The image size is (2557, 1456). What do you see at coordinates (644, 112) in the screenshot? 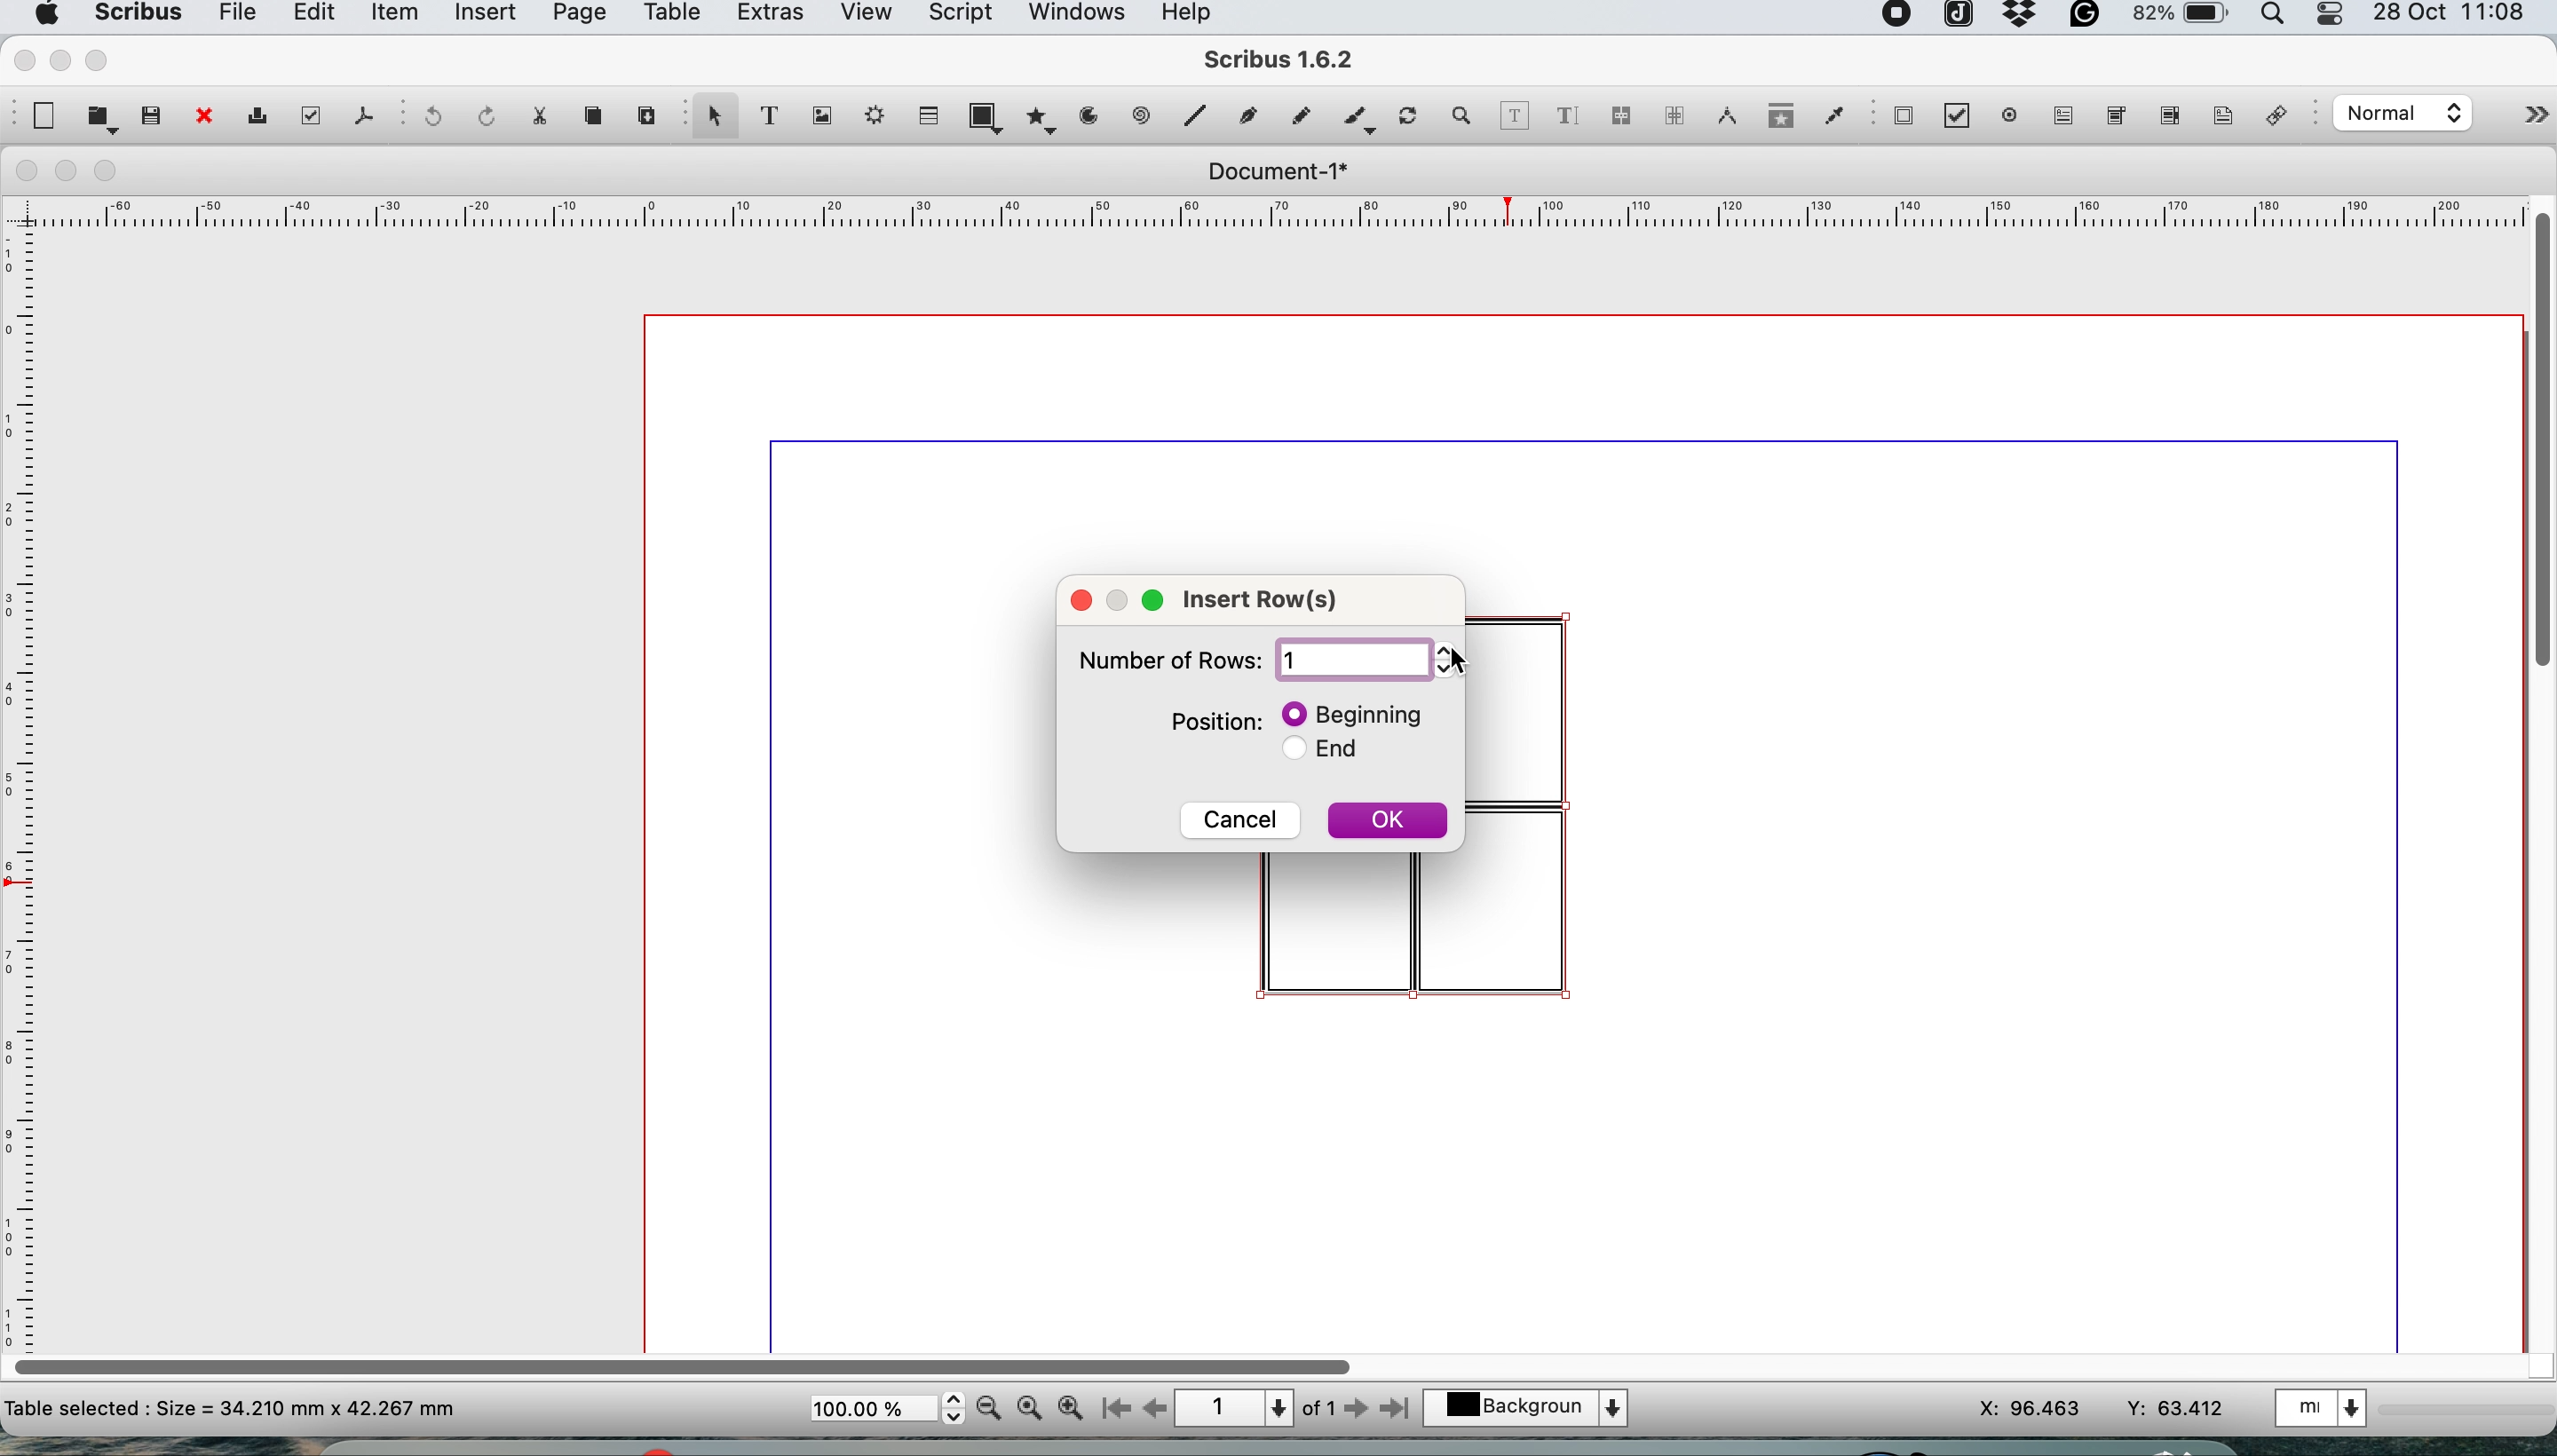
I see `paste` at bounding box center [644, 112].